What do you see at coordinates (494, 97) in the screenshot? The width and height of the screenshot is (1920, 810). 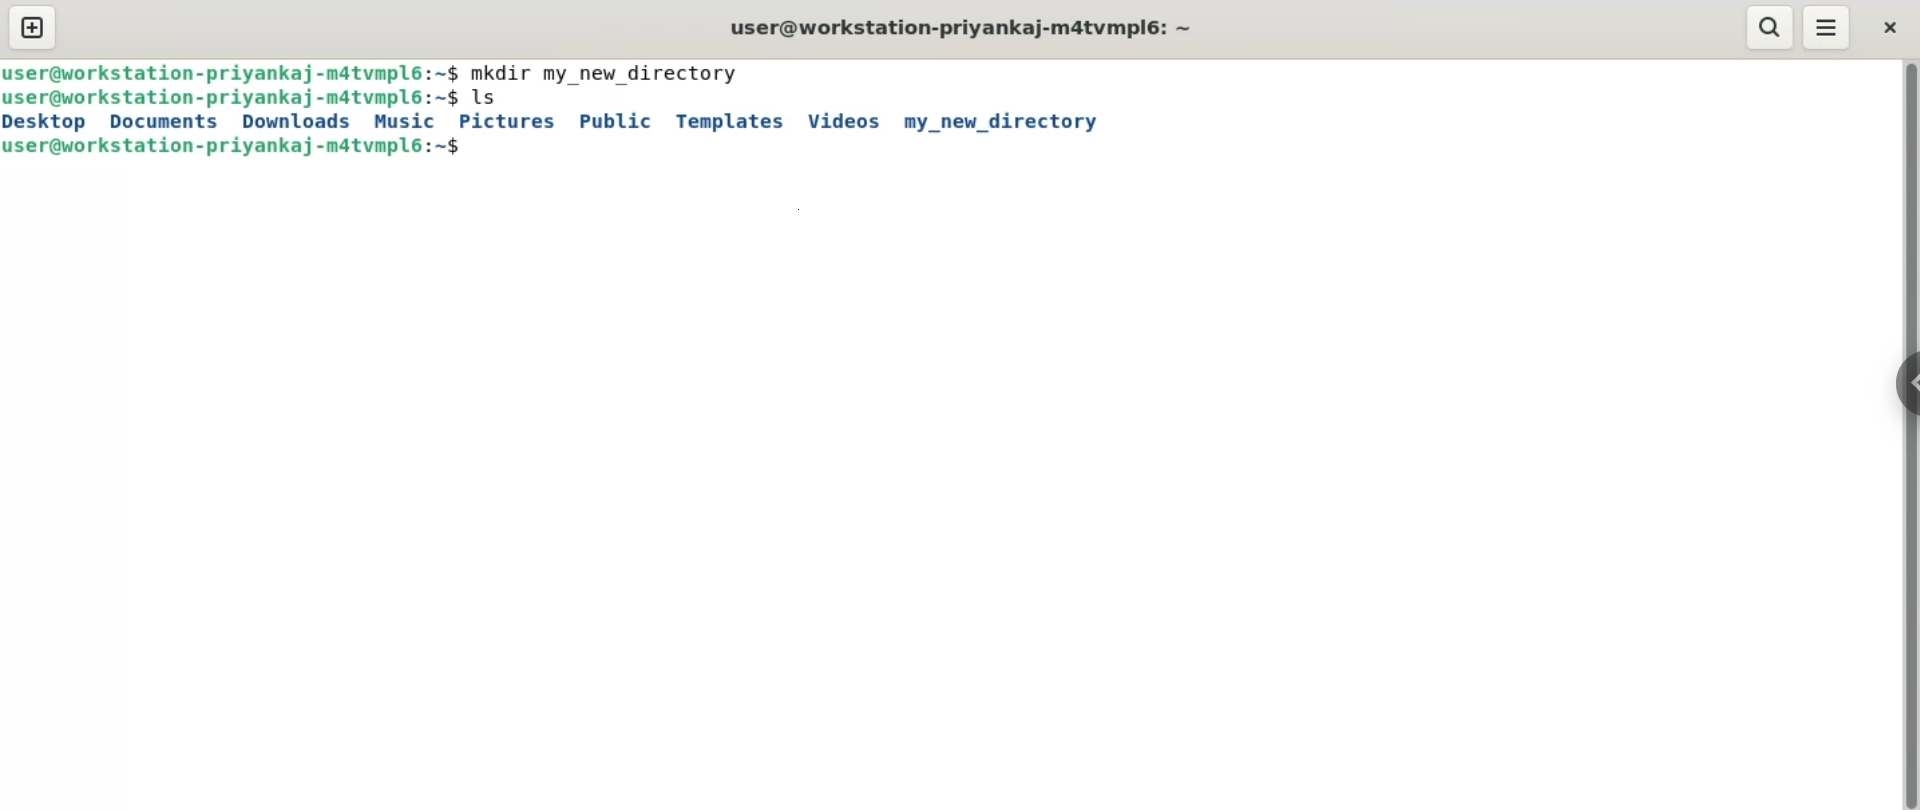 I see `ls` at bounding box center [494, 97].